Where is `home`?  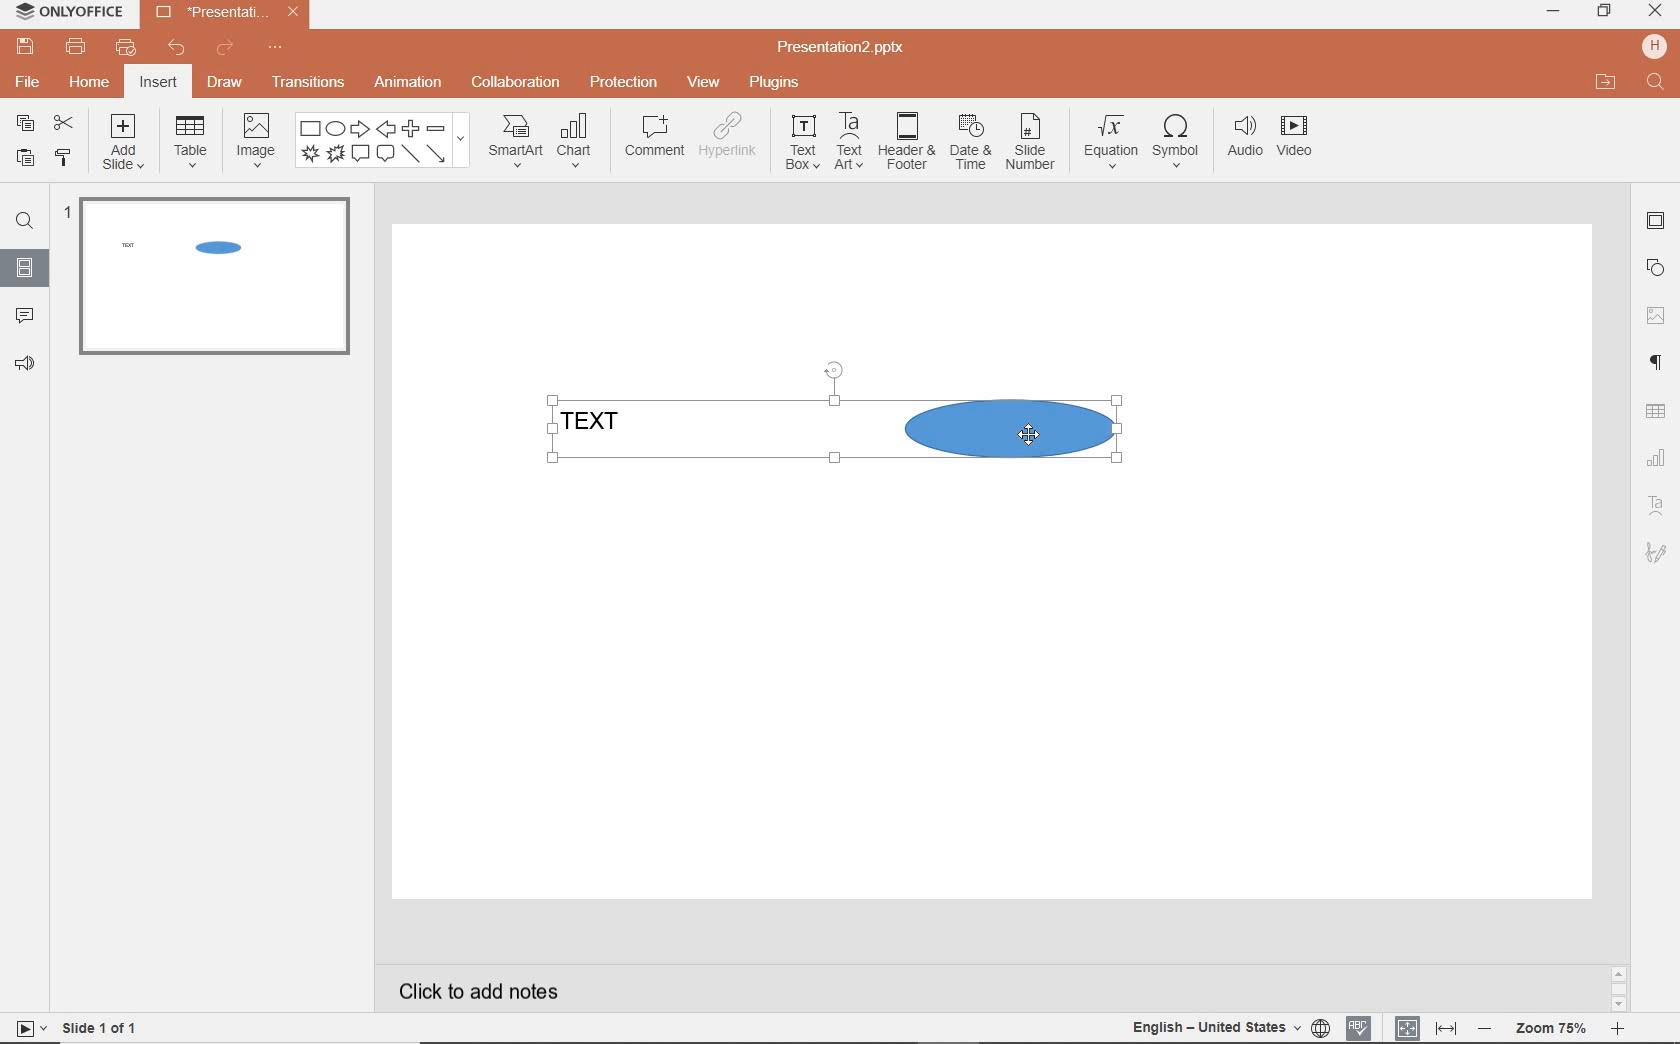
home is located at coordinates (91, 83).